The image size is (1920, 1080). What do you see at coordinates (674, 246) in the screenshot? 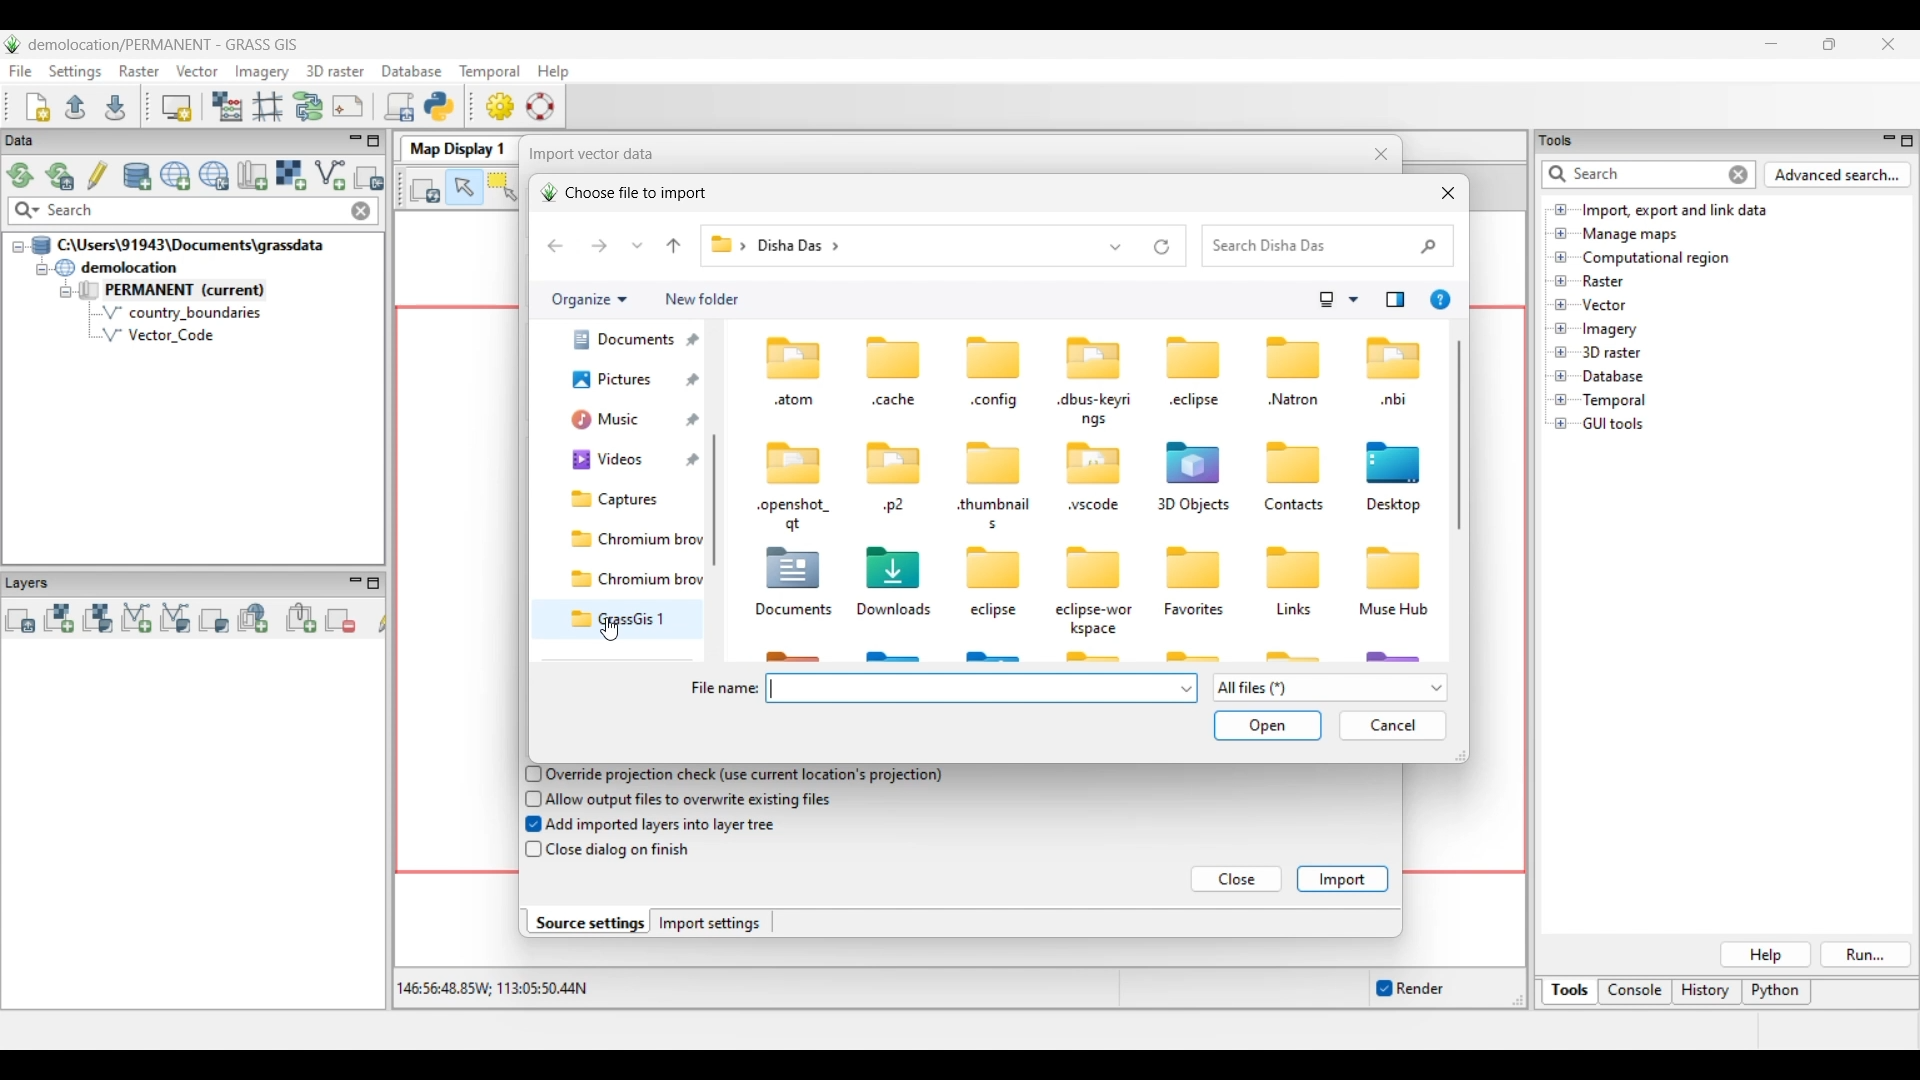
I see `Go to the file before current file in file pathway` at bounding box center [674, 246].